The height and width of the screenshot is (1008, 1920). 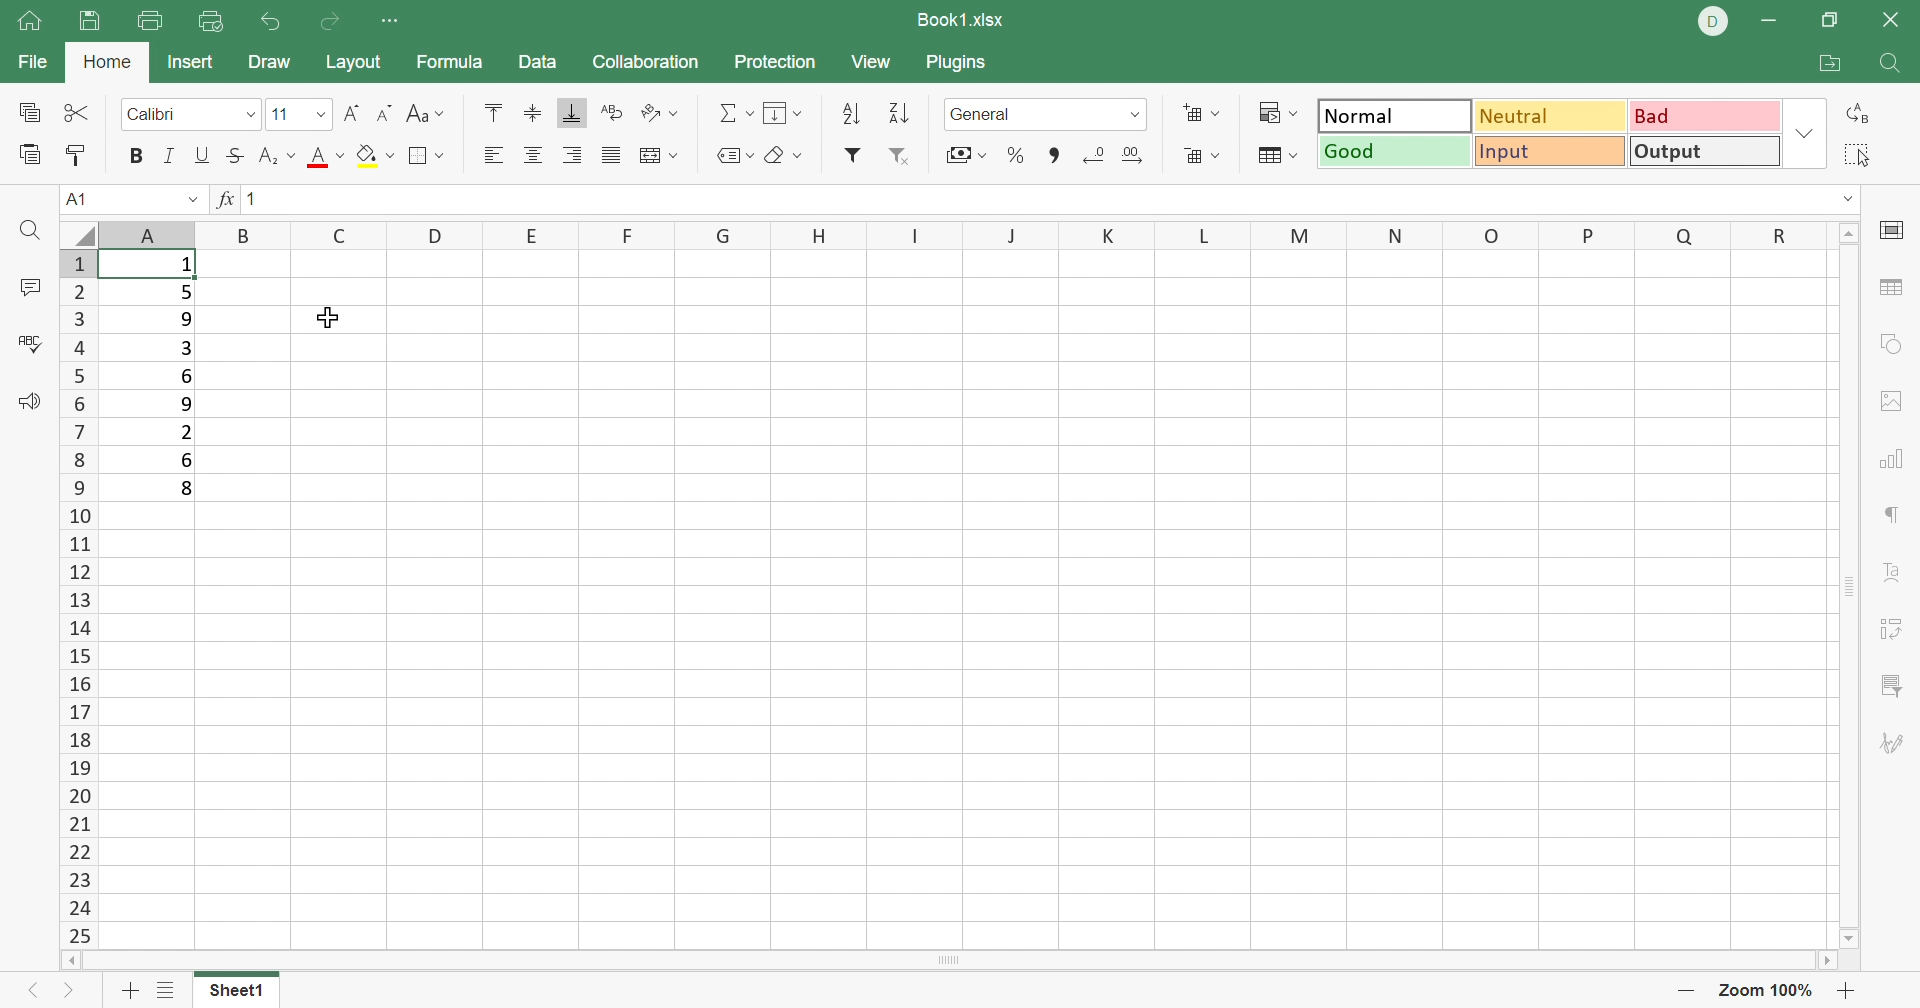 What do you see at coordinates (1205, 157) in the screenshot?
I see `Format as table template` at bounding box center [1205, 157].